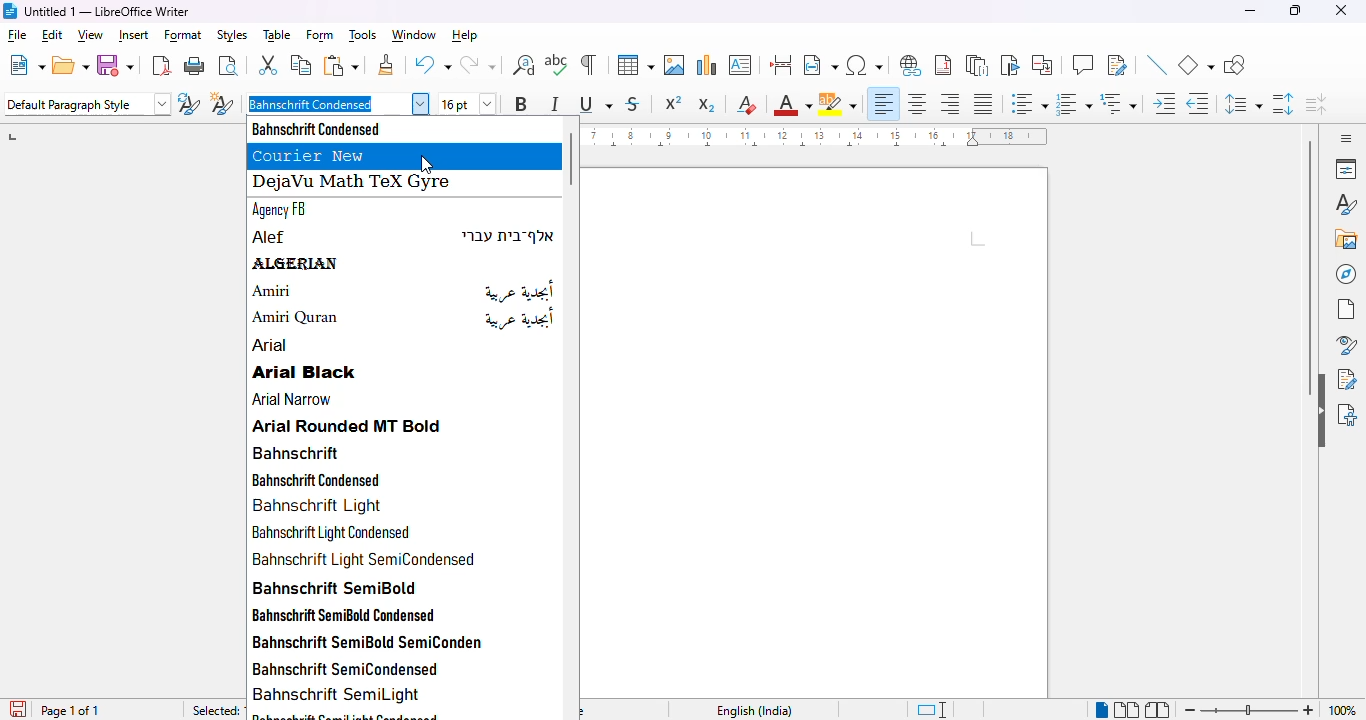 The image size is (1366, 720). What do you see at coordinates (352, 183) in the screenshot?
I see `dejavu math tex gyre` at bounding box center [352, 183].